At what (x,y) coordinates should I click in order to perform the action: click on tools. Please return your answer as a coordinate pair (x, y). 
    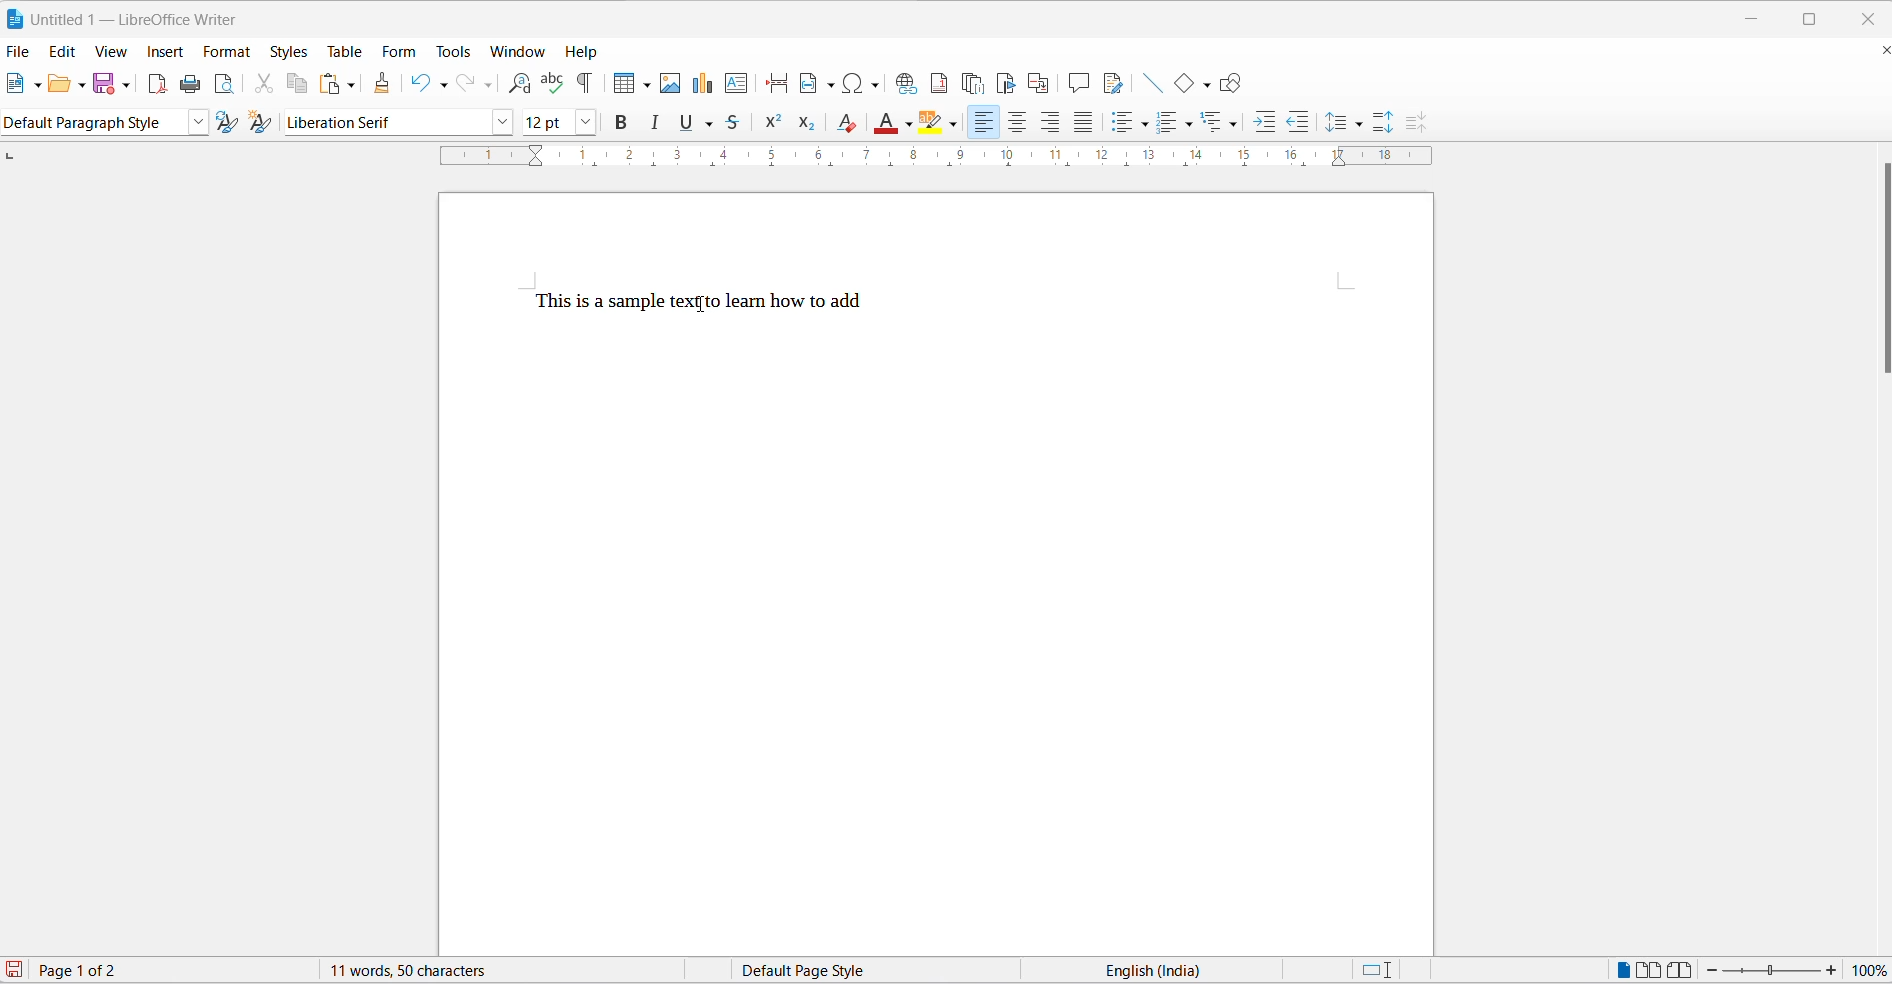
    Looking at the image, I should click on (455, 50).